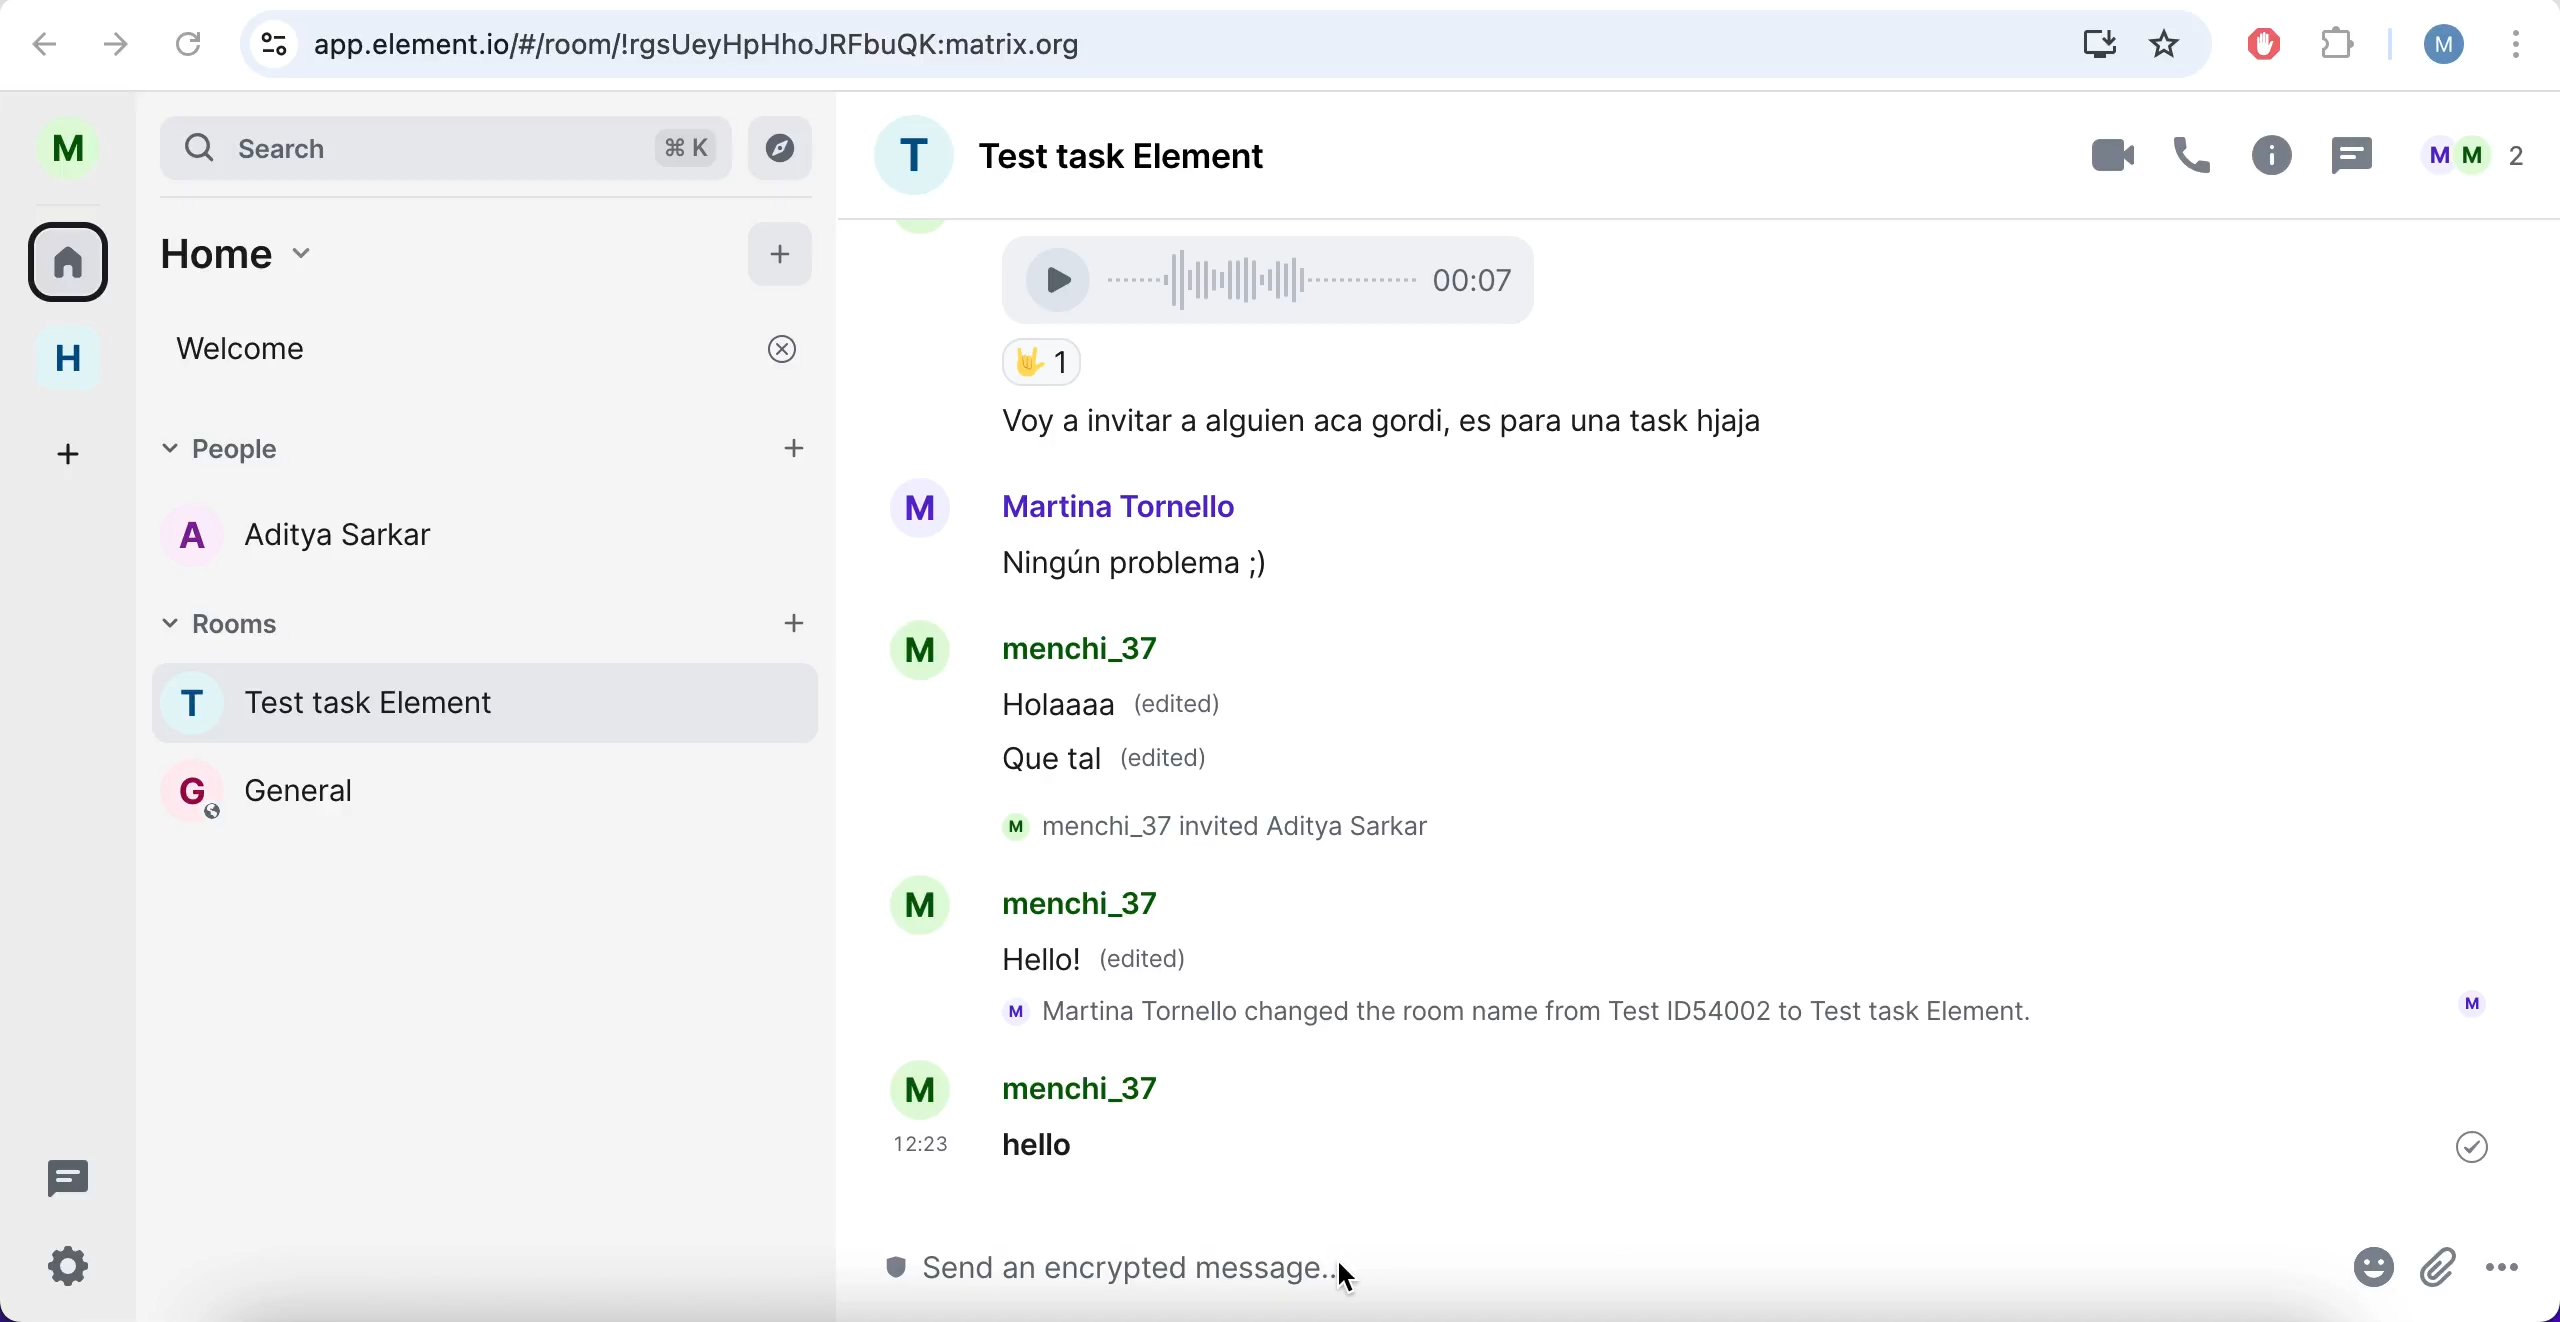  What do you see at coordinates (1070, 1143) in the screenshot?
I see `helio` at bounding box center [1070, 1143].